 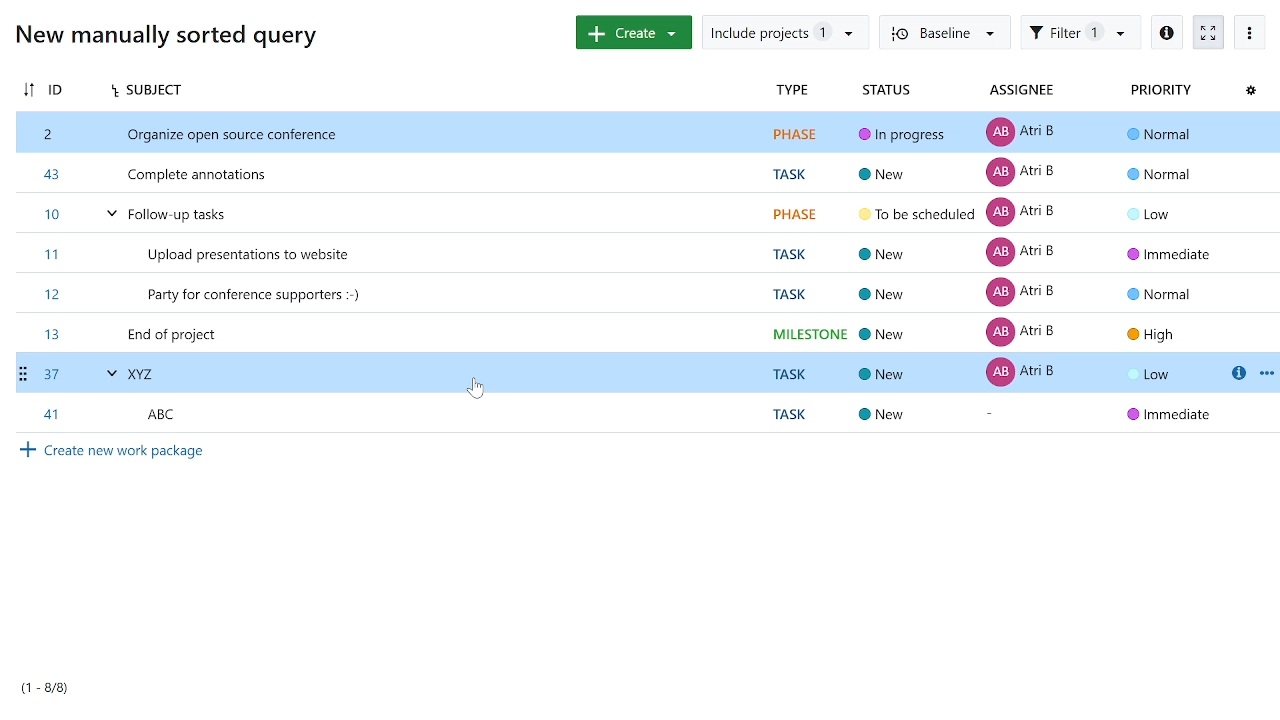 I want to click on Task count, so click(x=62, y=691).